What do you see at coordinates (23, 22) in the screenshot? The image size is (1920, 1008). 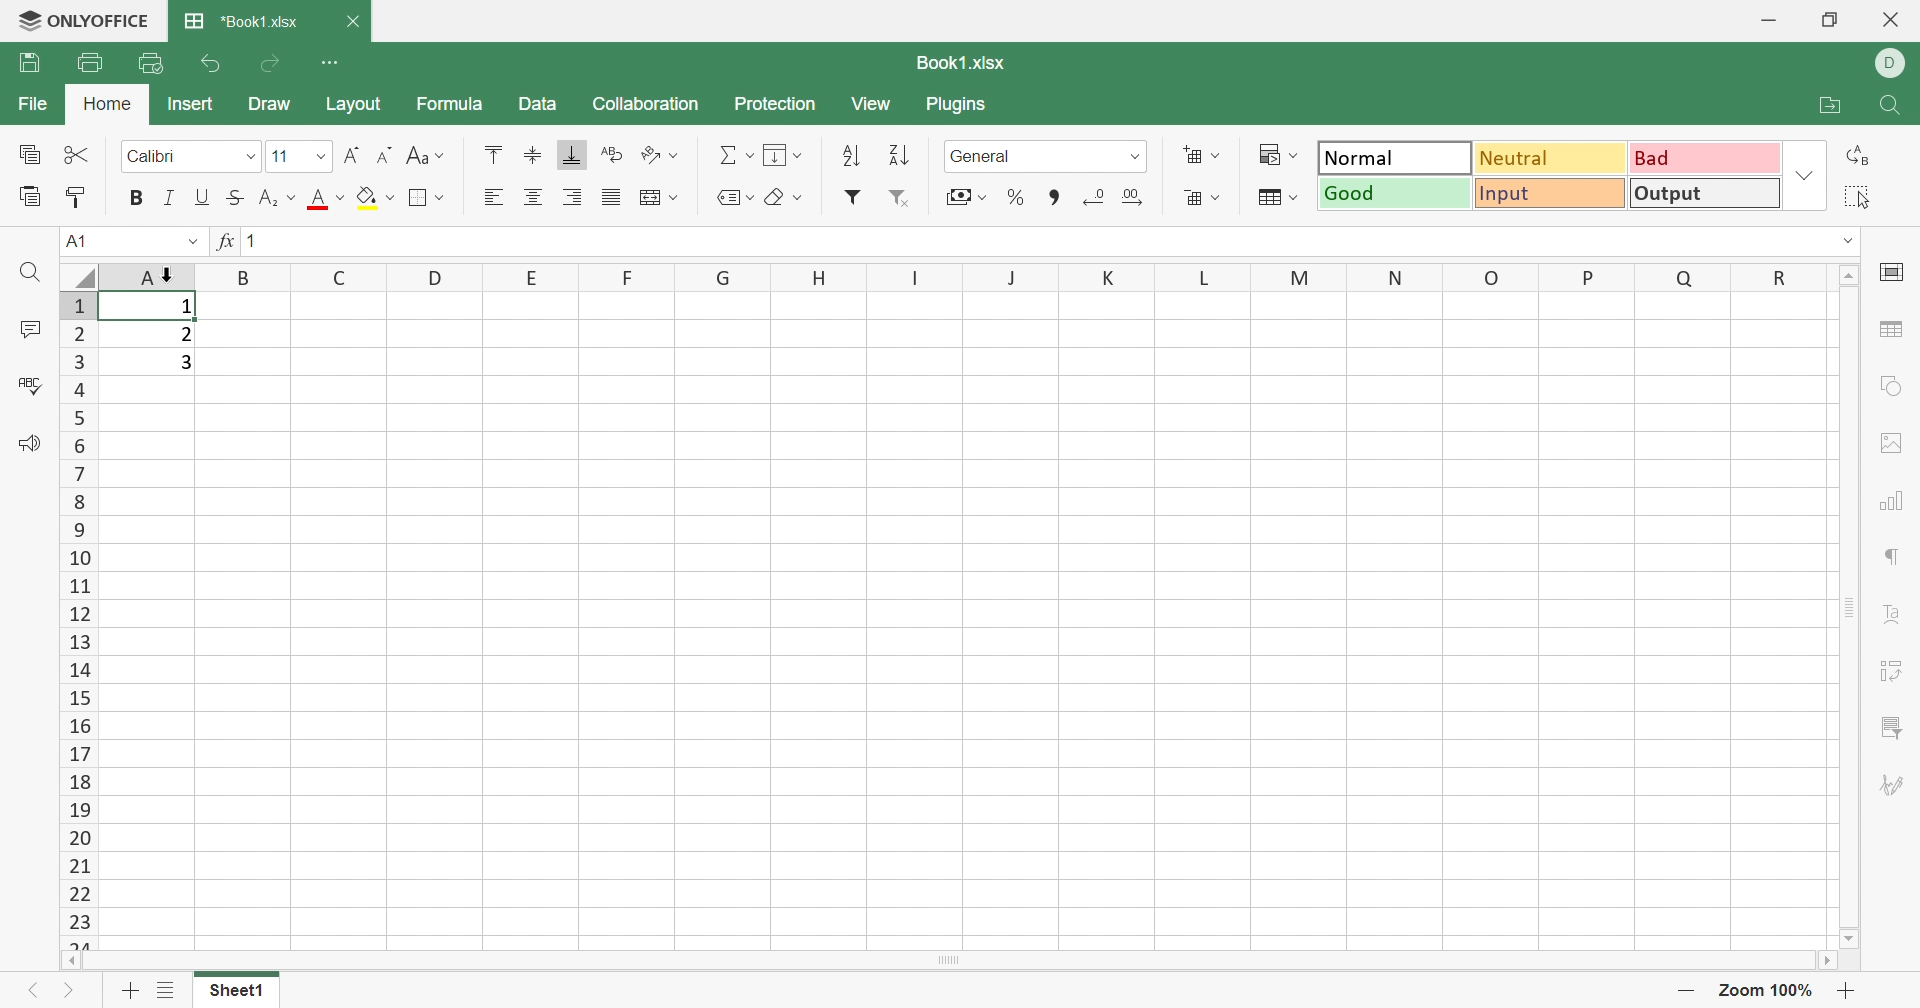 I see `logo` at bounding box center [23, 22].